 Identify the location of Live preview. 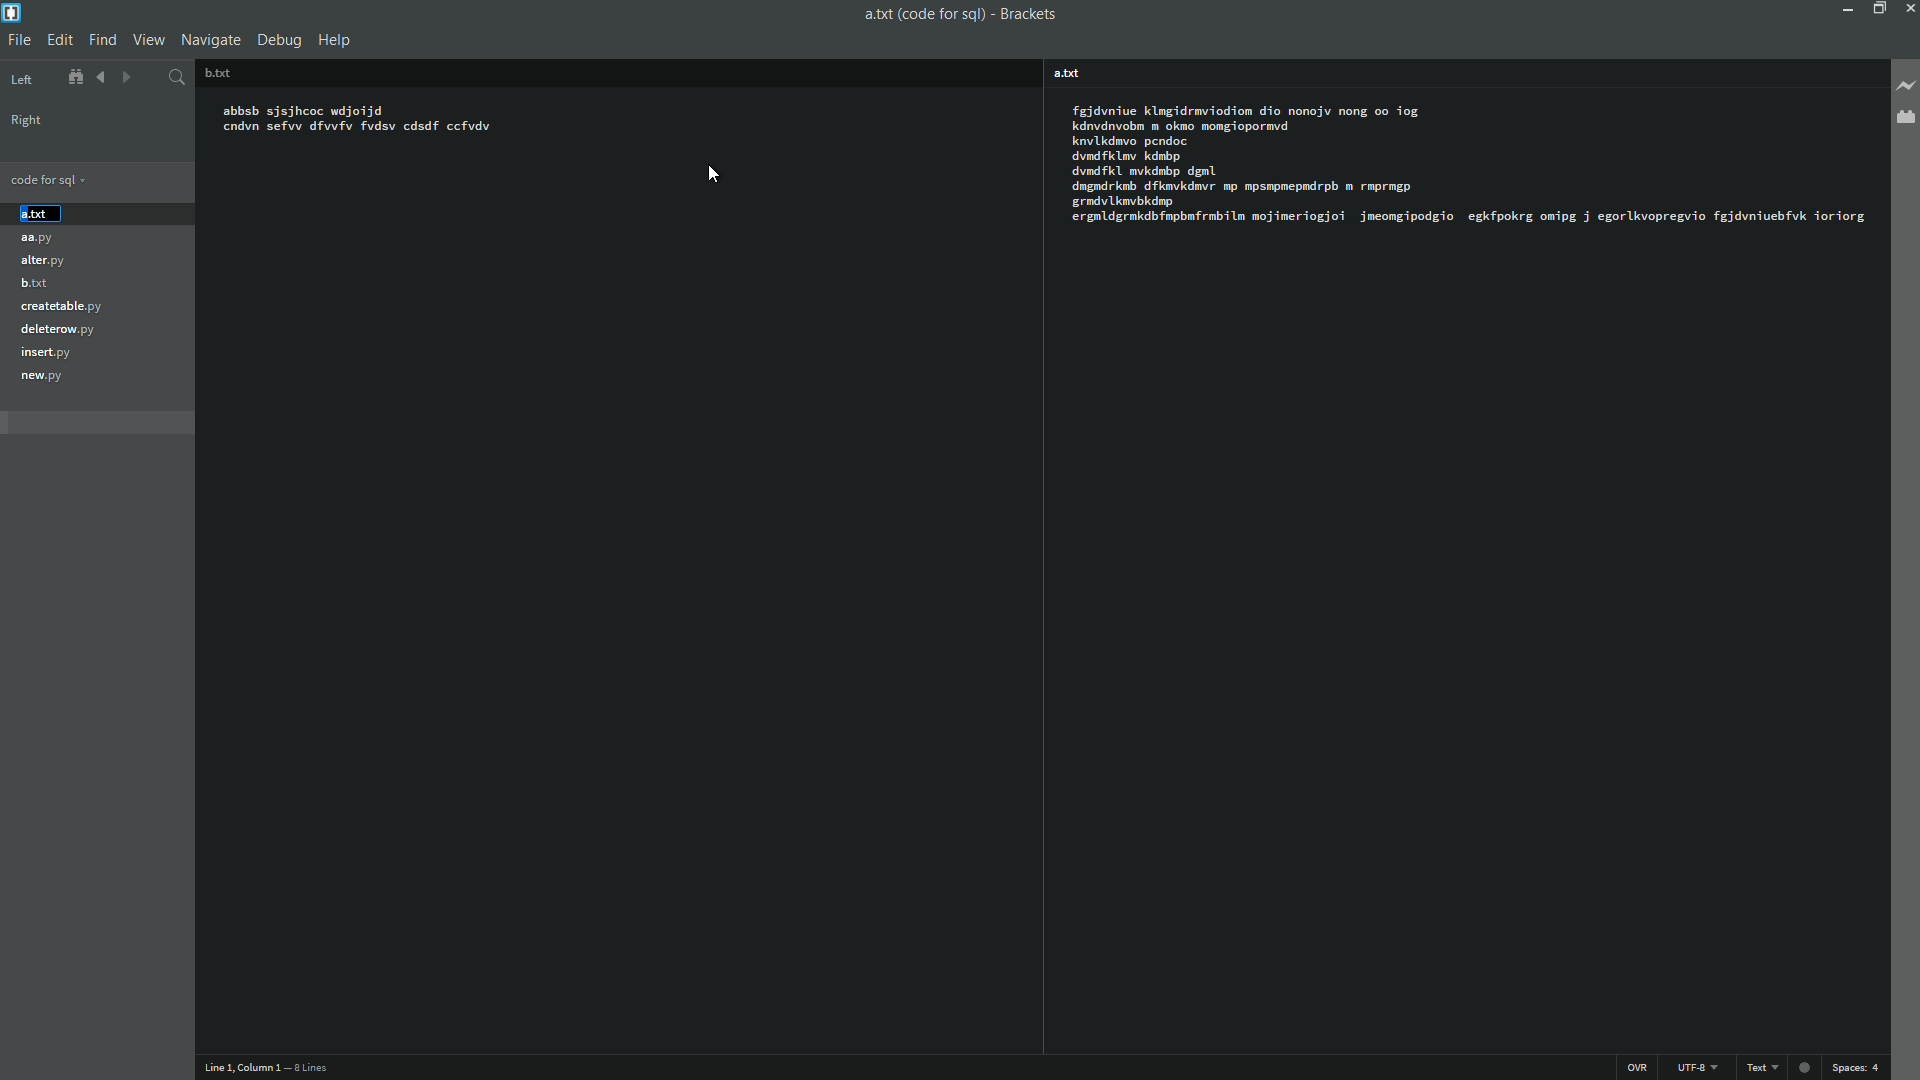
(1906, 89).